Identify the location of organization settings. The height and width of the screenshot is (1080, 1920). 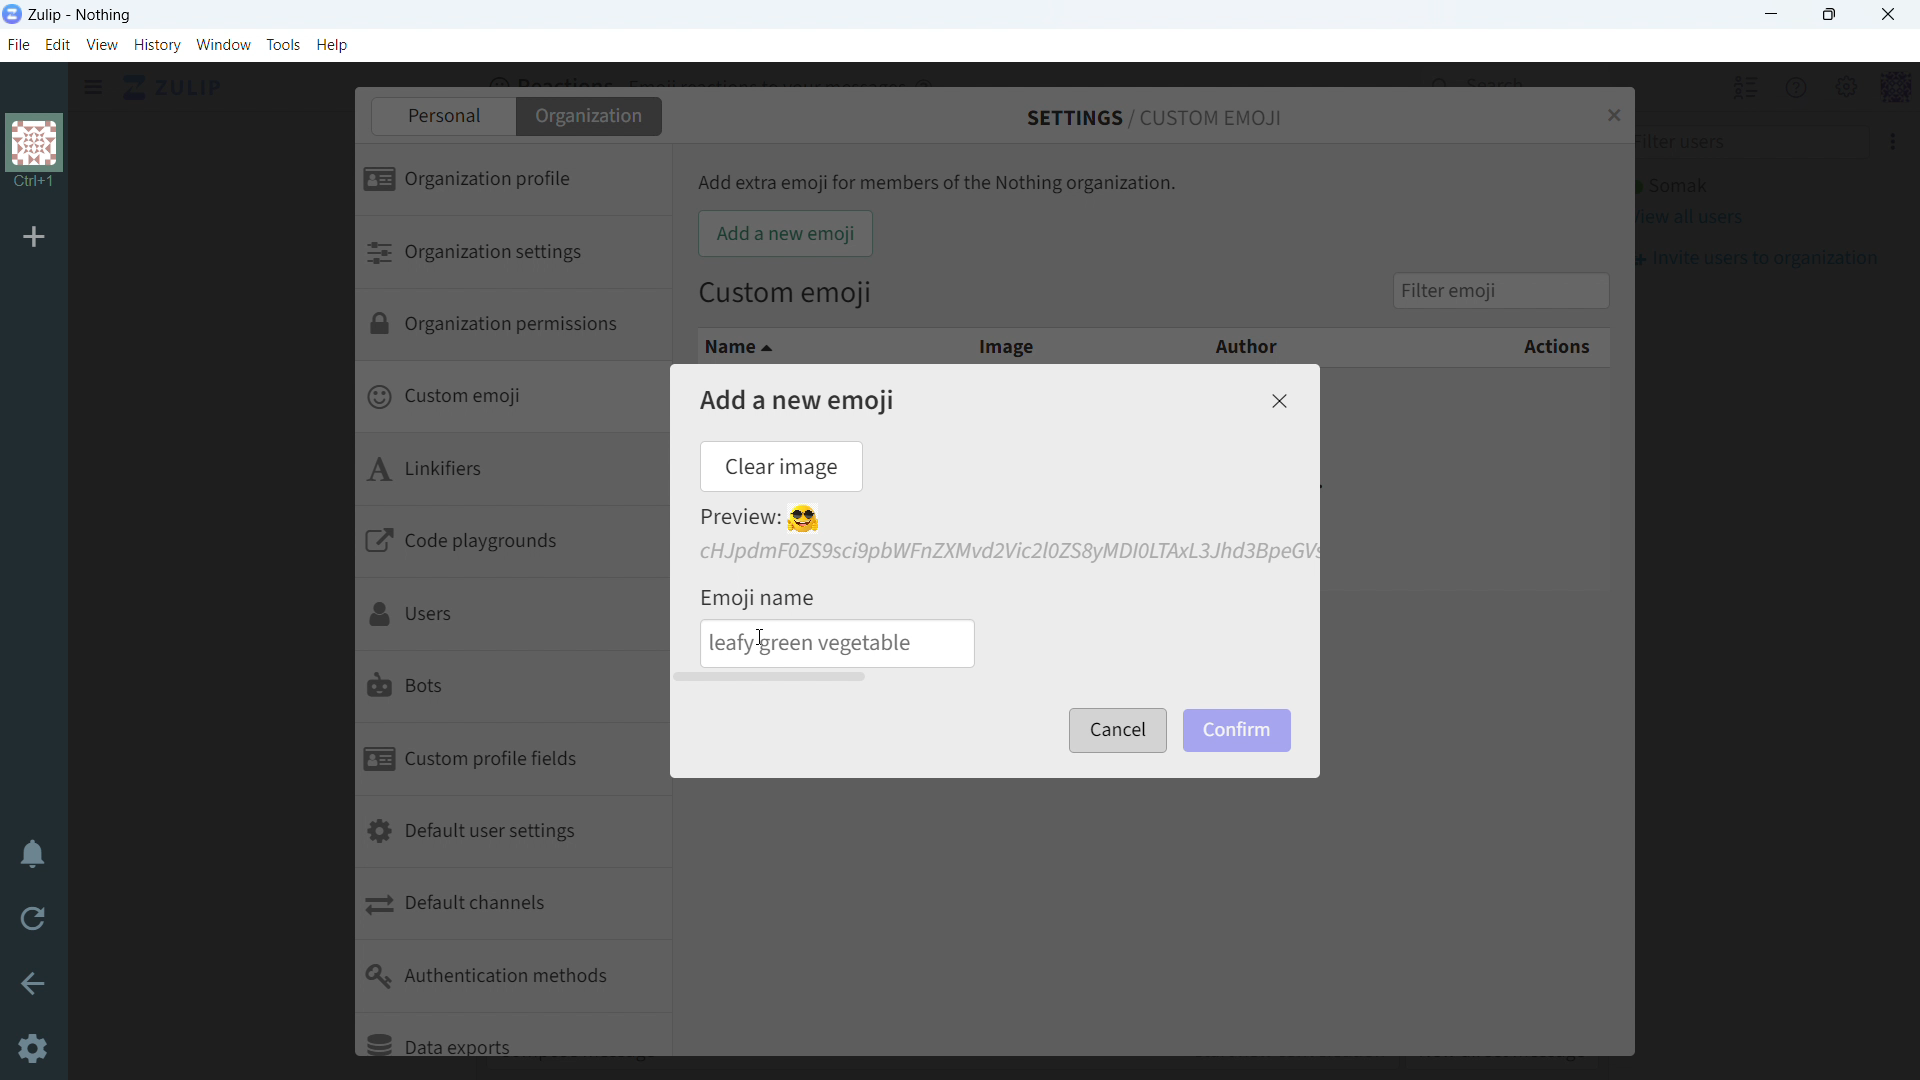
(510, 253).